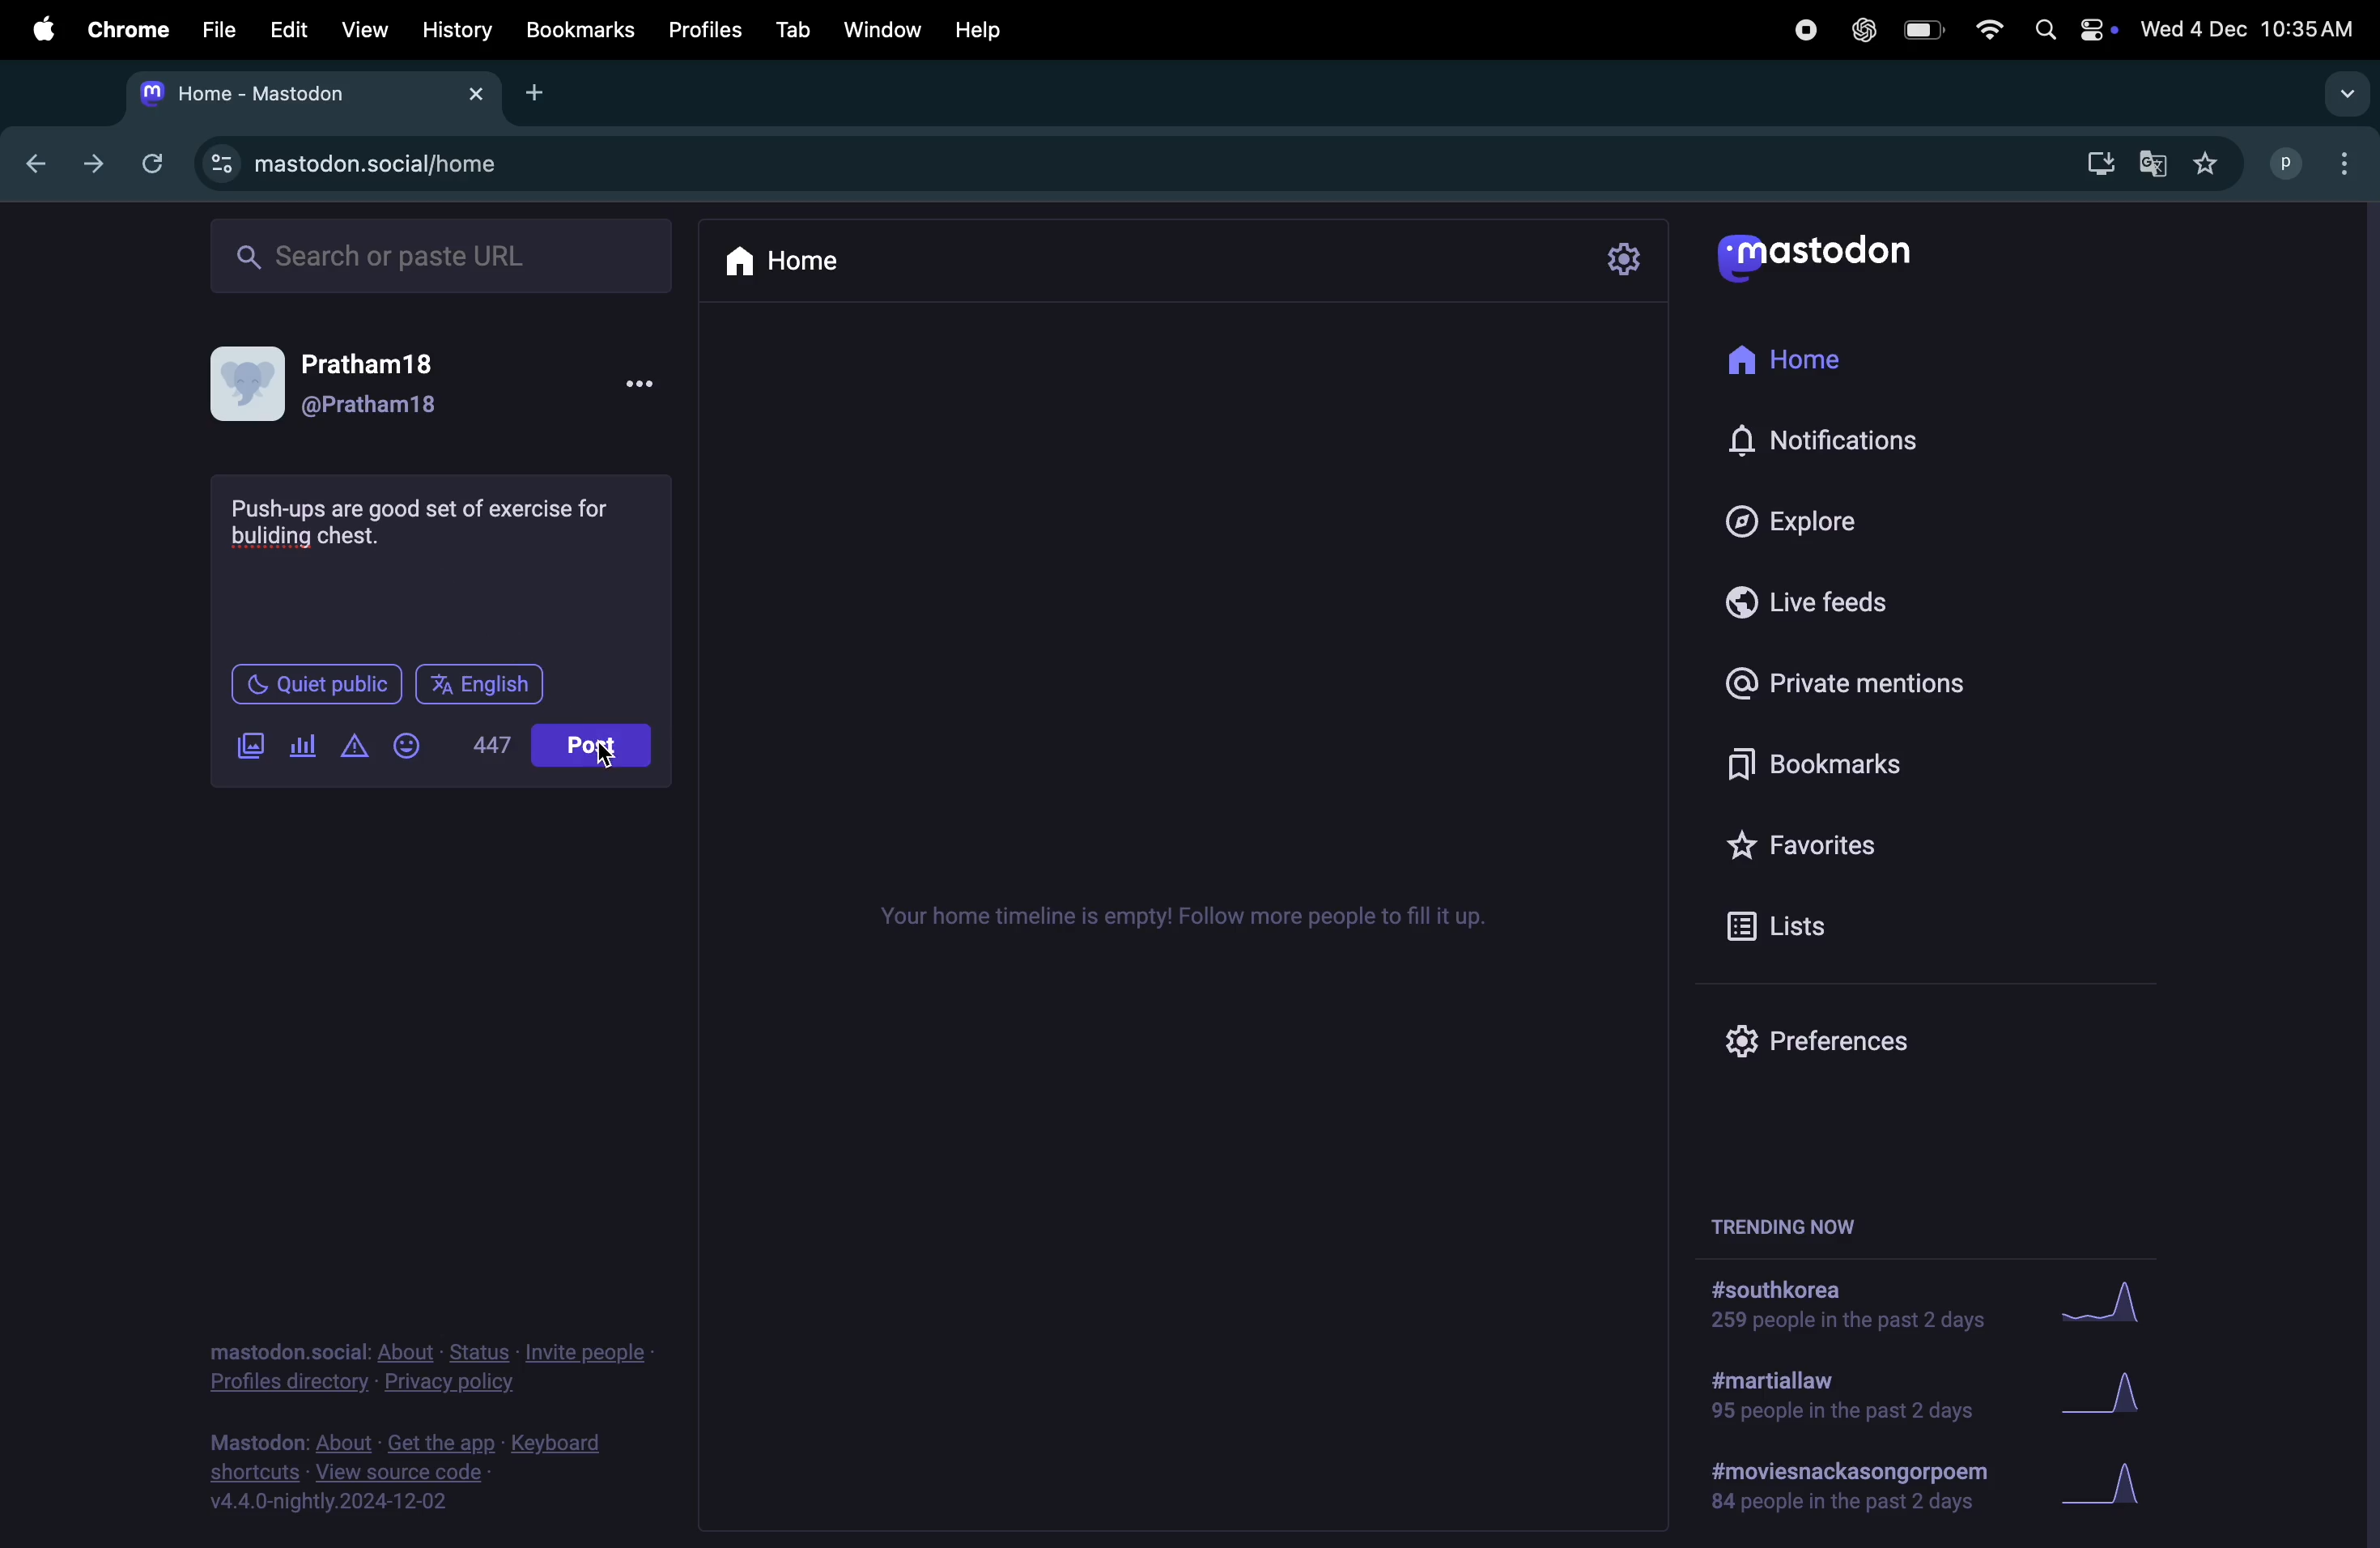 This screenshot has height=1548, width=2380. Describe the element at coordinates (256, 747) in the screenshot. I see `add images` at that location.